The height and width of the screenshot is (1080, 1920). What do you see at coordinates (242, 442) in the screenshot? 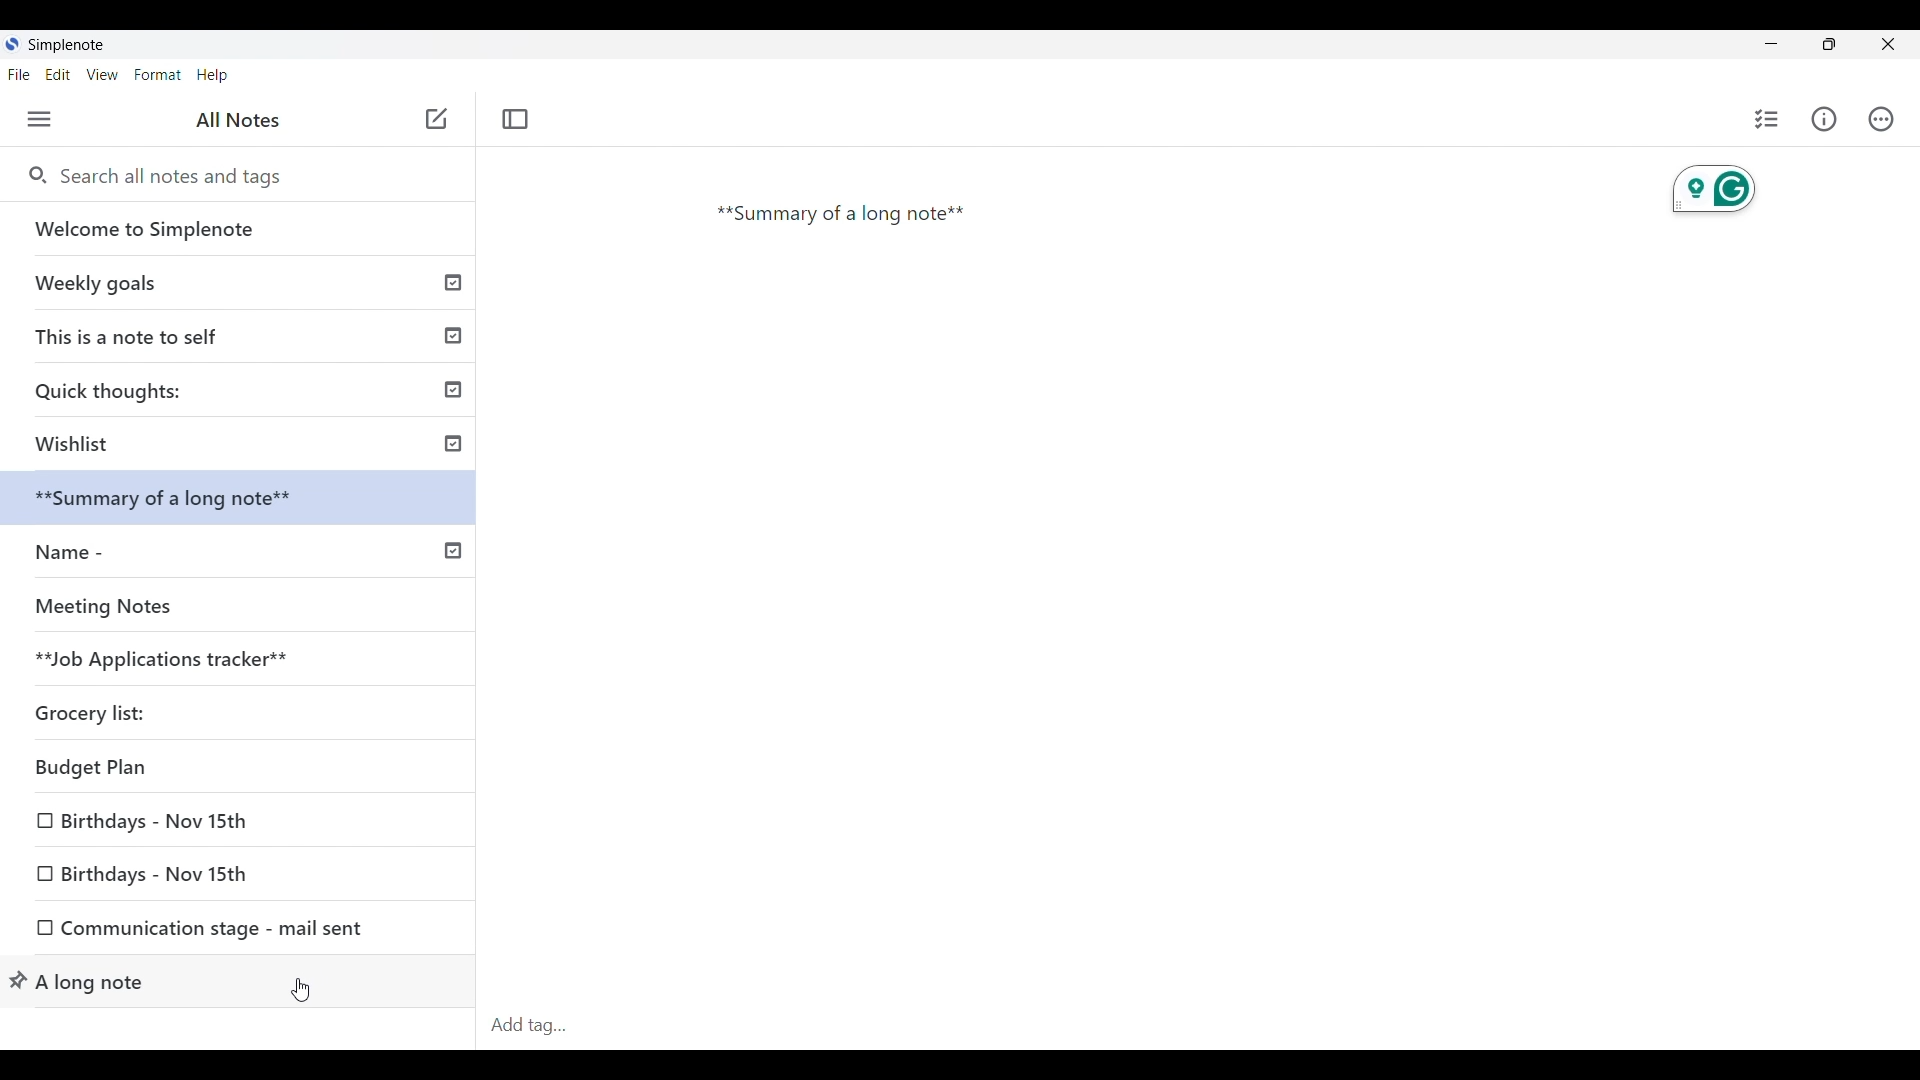
I see `Wishlist` at bounding box center [242, 442].